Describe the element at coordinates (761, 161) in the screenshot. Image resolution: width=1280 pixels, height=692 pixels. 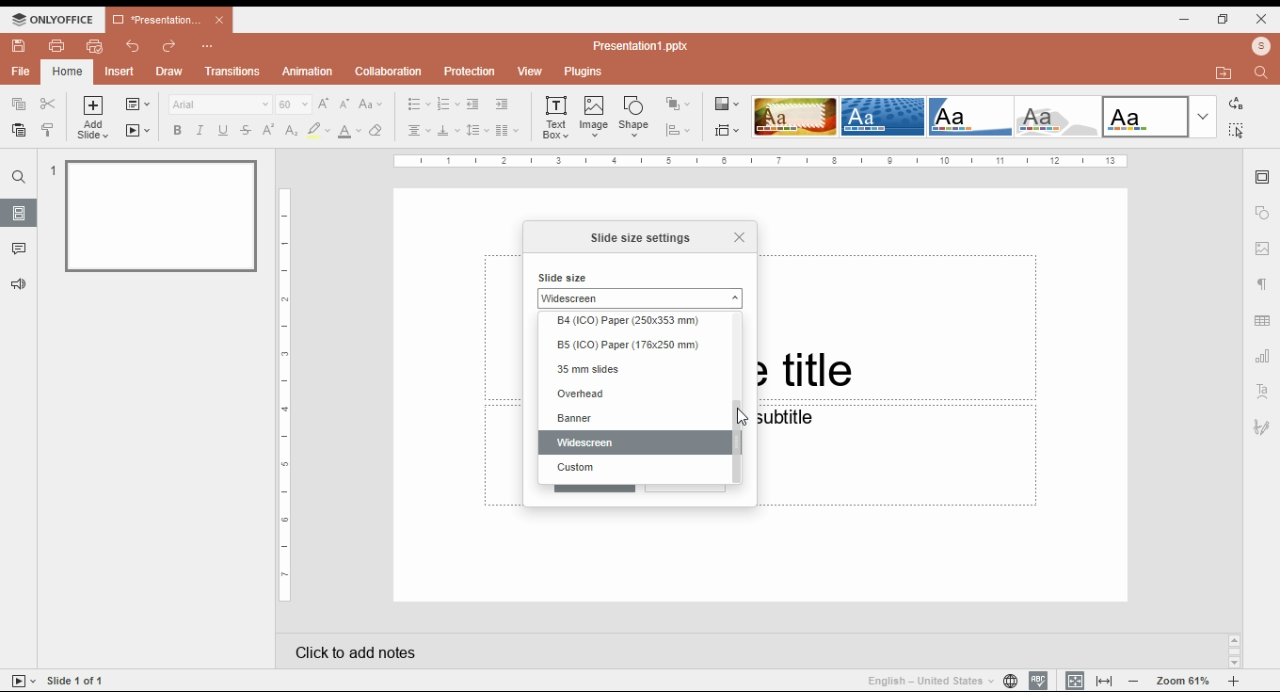
I see `Page Scale` at that location.